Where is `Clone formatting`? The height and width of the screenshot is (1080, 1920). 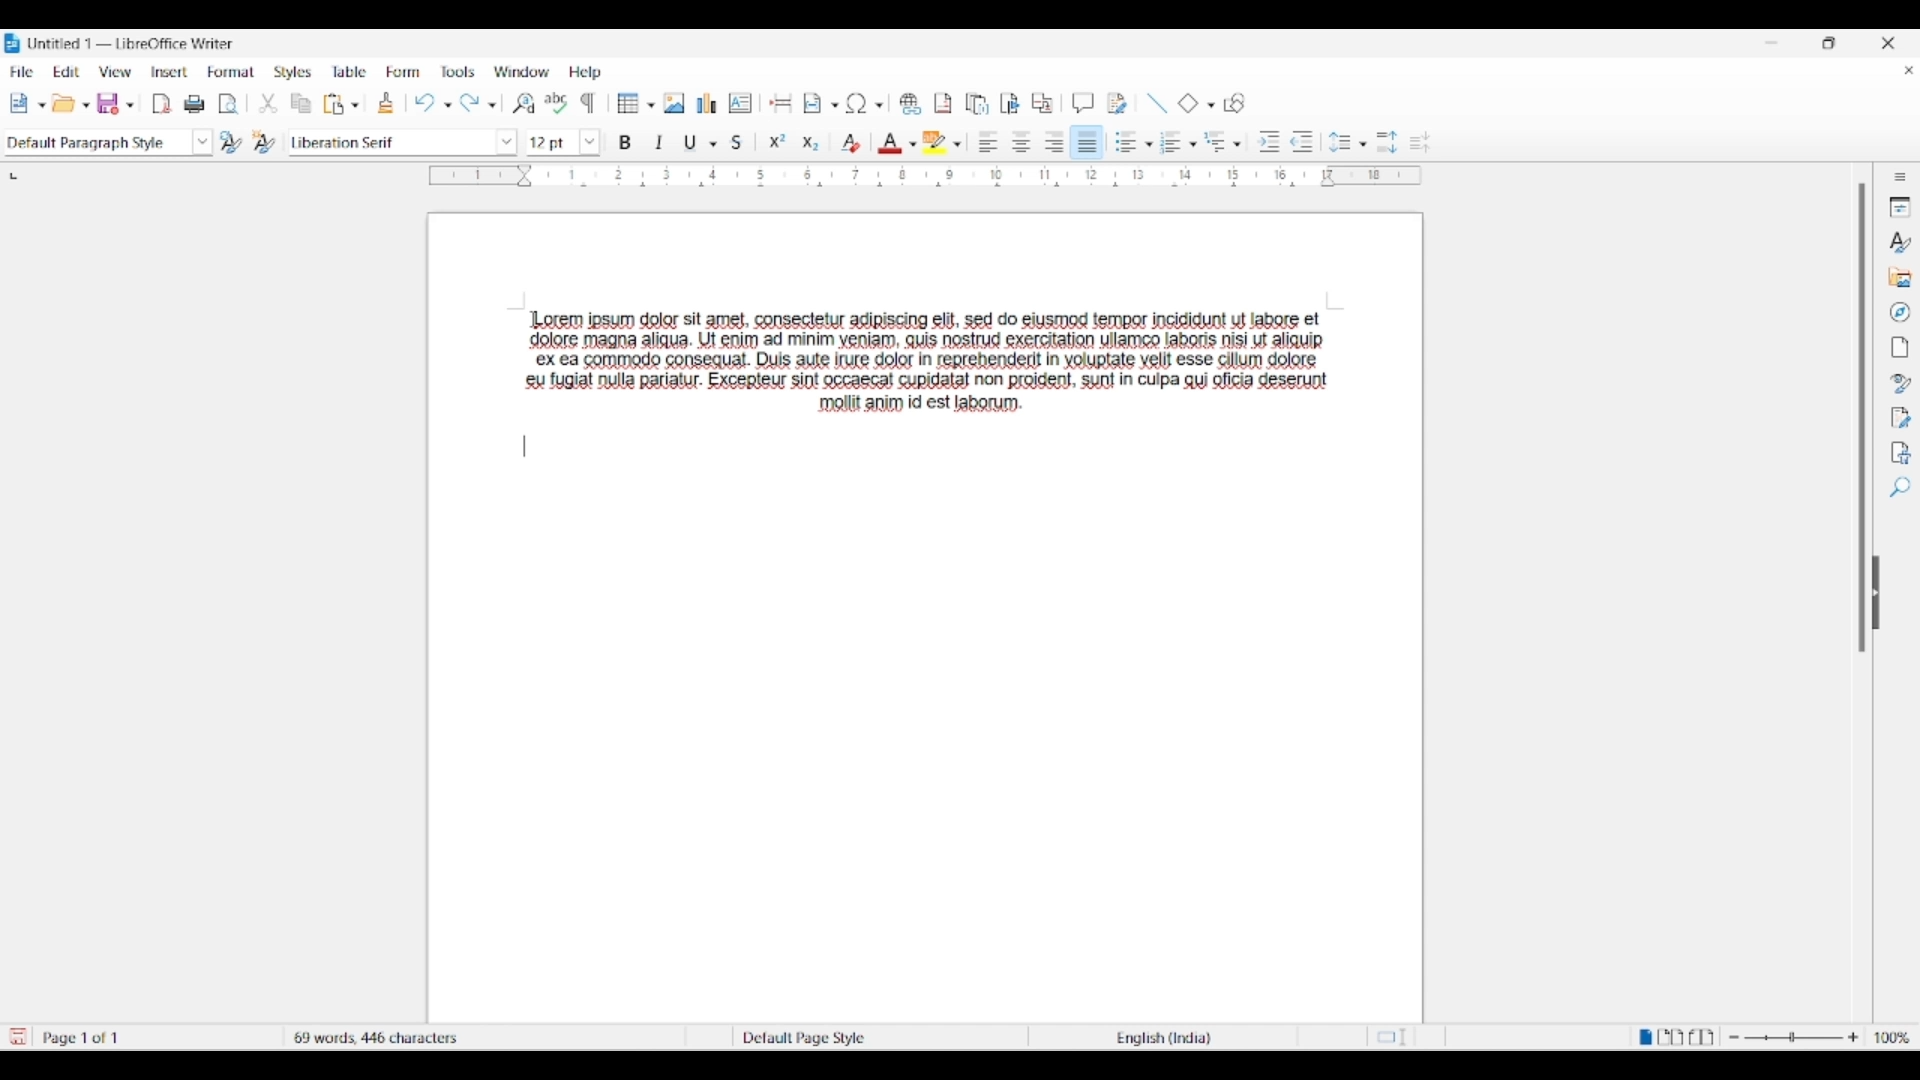 Clone formatting is located at coordinates (385, 102).